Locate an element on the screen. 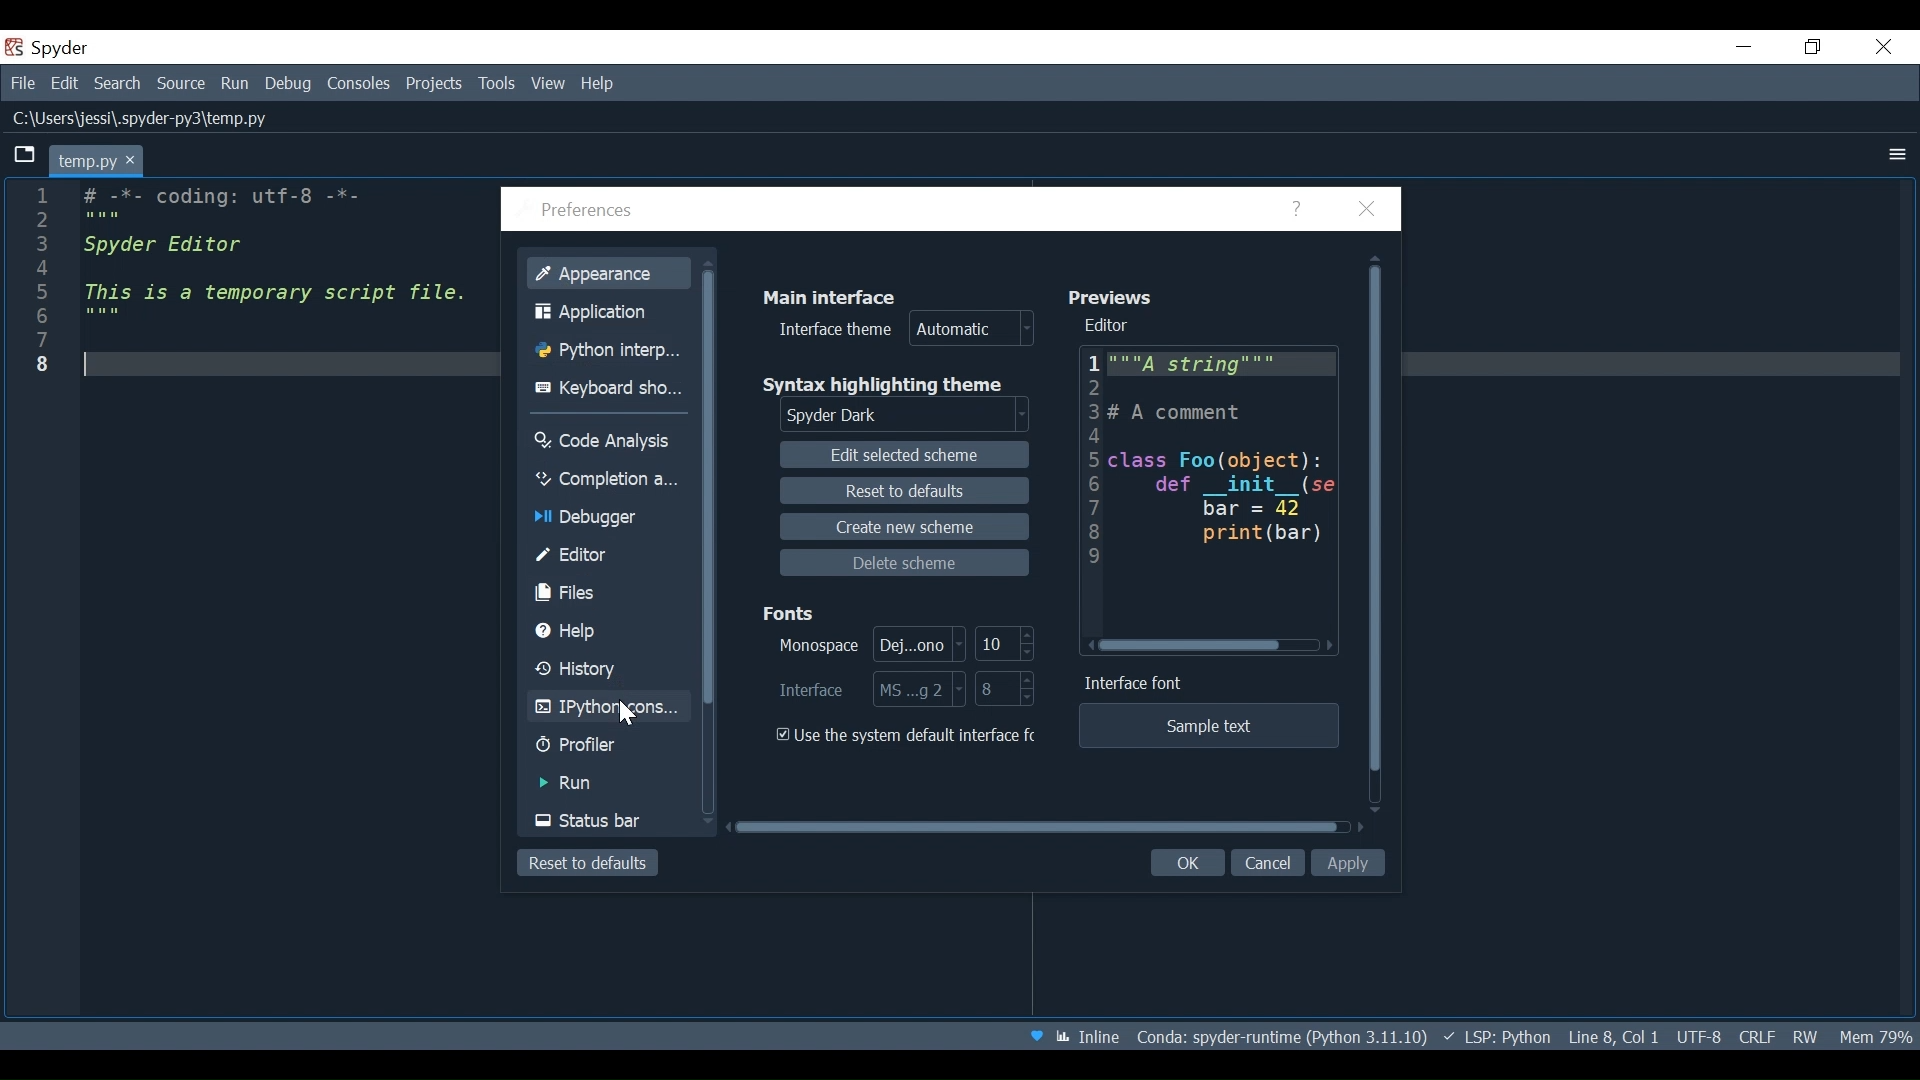 This screenshot has height=1080, width=1920. Files is located at coordinates (606, 594).